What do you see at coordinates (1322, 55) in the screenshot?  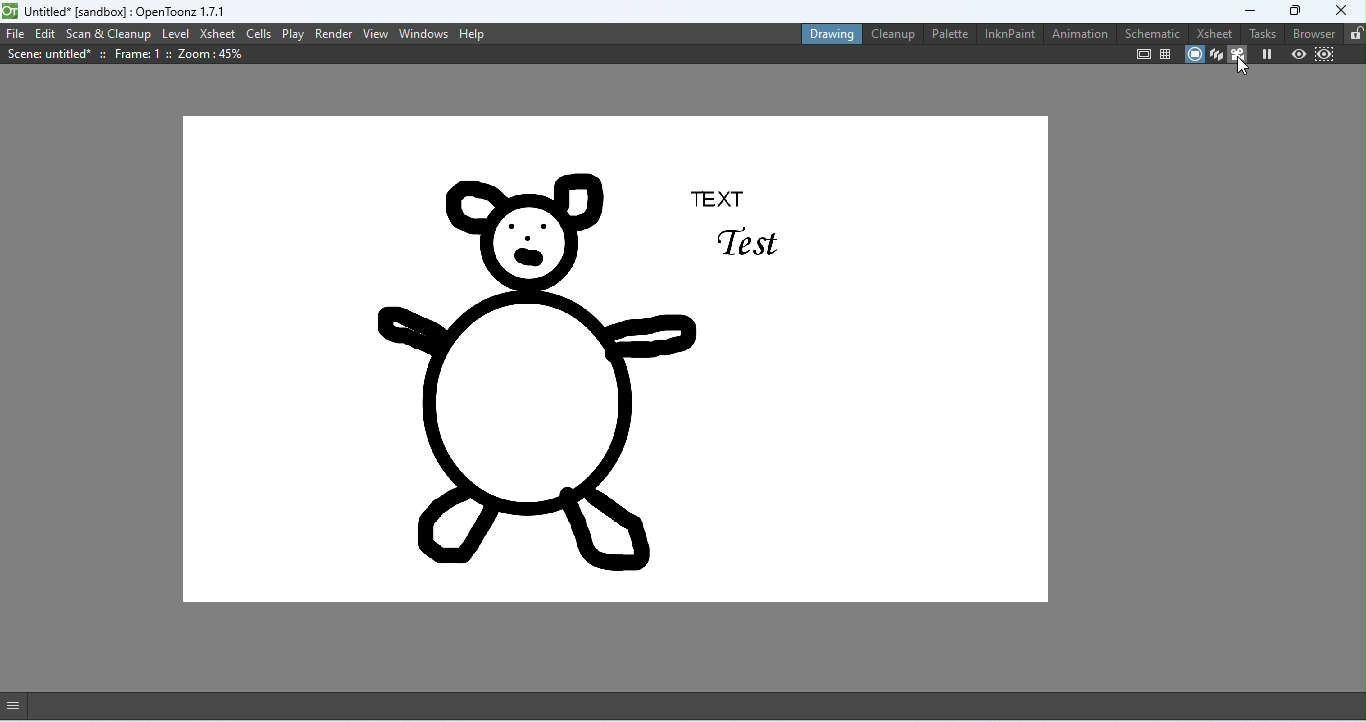 I see `Sub-camera preview` at bounding box center [1322, 55].